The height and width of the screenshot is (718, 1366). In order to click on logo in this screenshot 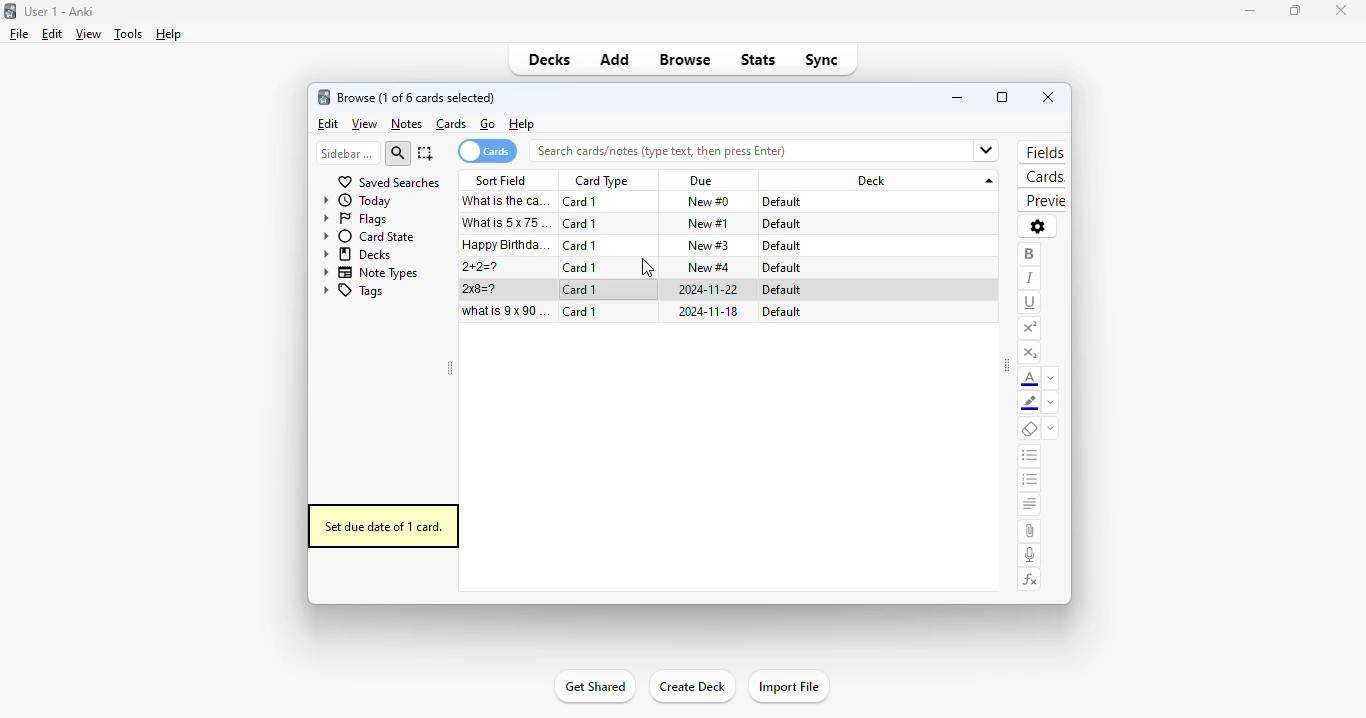, I will do `click(324, 97)`.